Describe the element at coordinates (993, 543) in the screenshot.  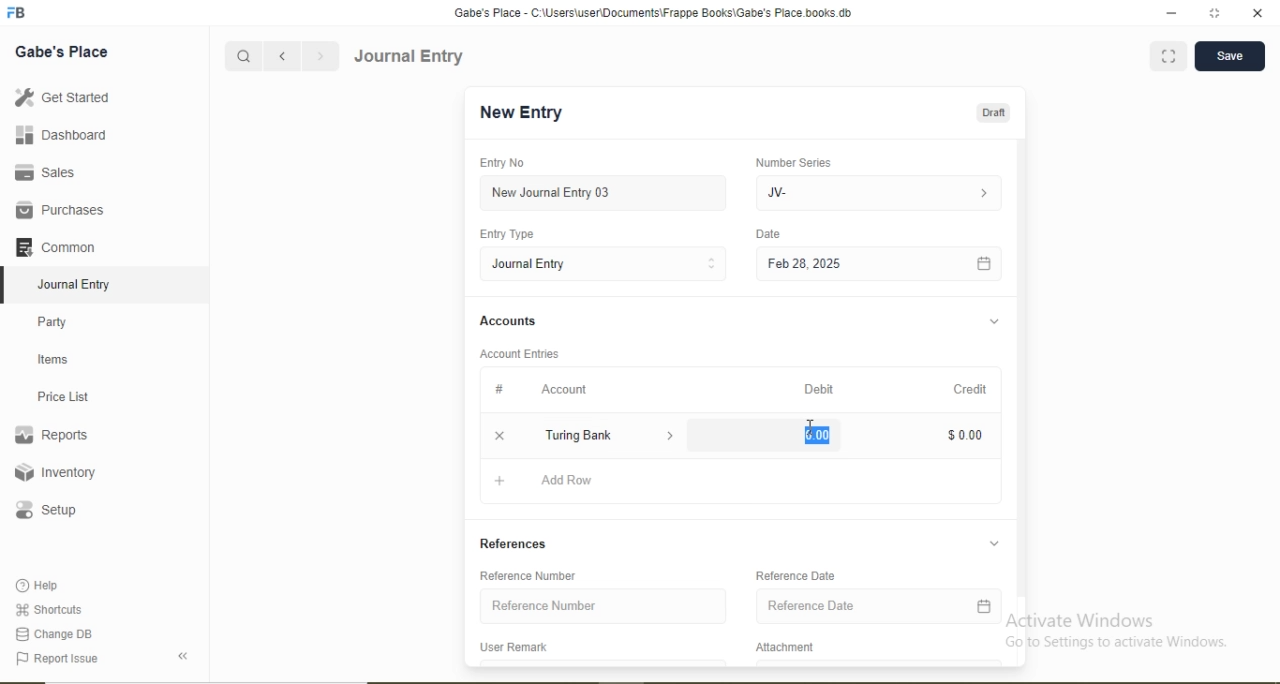
I see `Dropdown` at that location.